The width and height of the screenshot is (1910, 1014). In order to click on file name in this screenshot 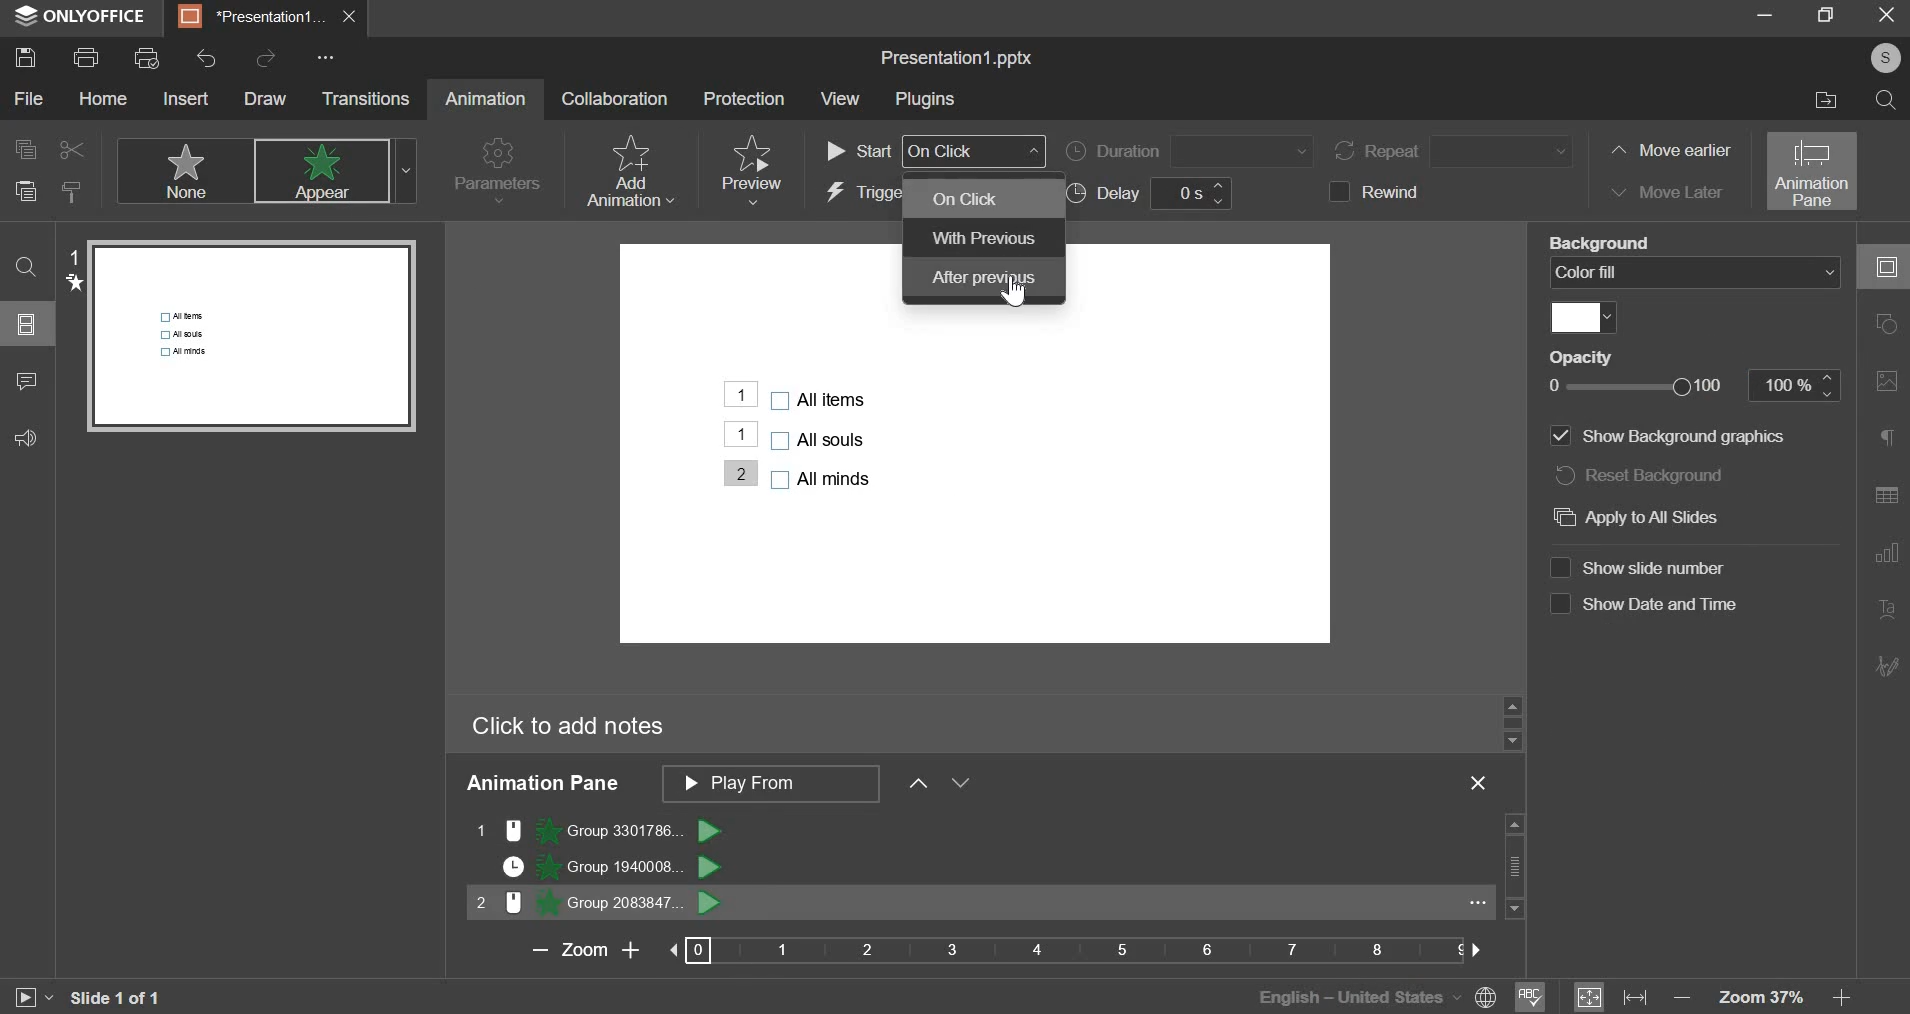, I will do `click(957, 59)`.